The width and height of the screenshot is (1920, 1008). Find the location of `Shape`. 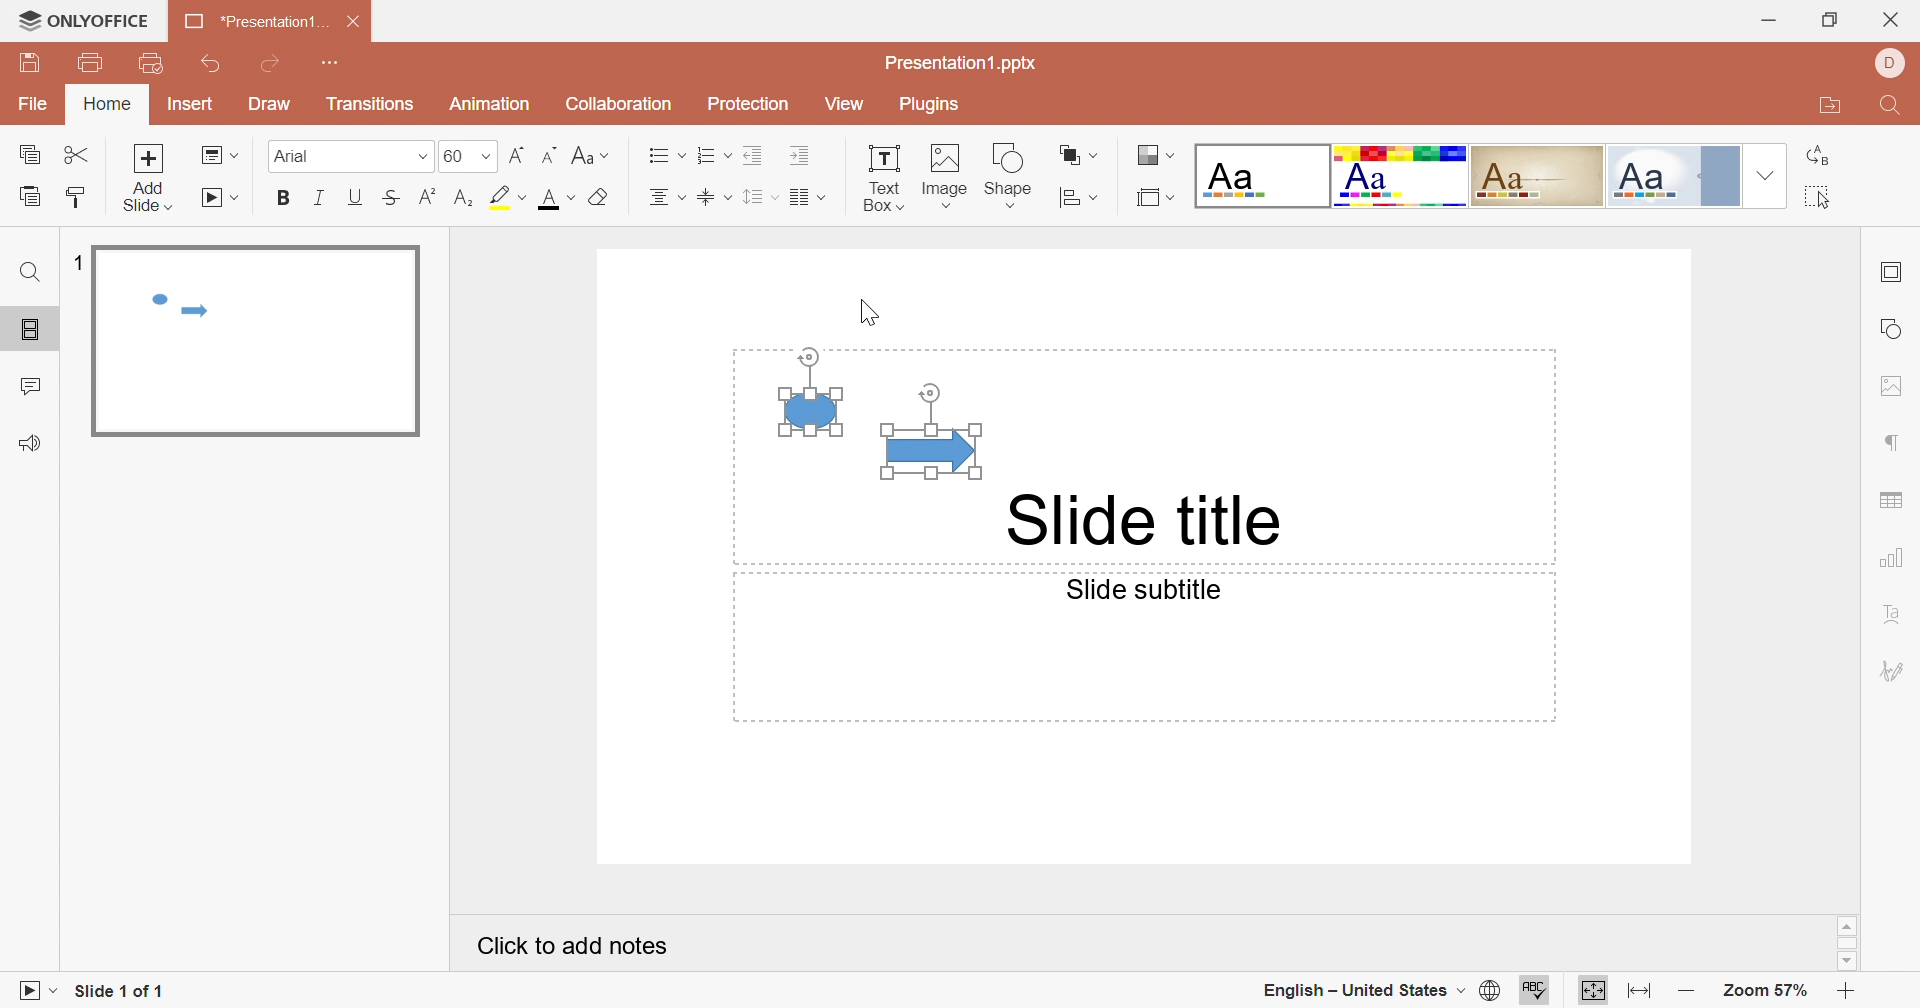

Shape is located at coordinates (809, 393).